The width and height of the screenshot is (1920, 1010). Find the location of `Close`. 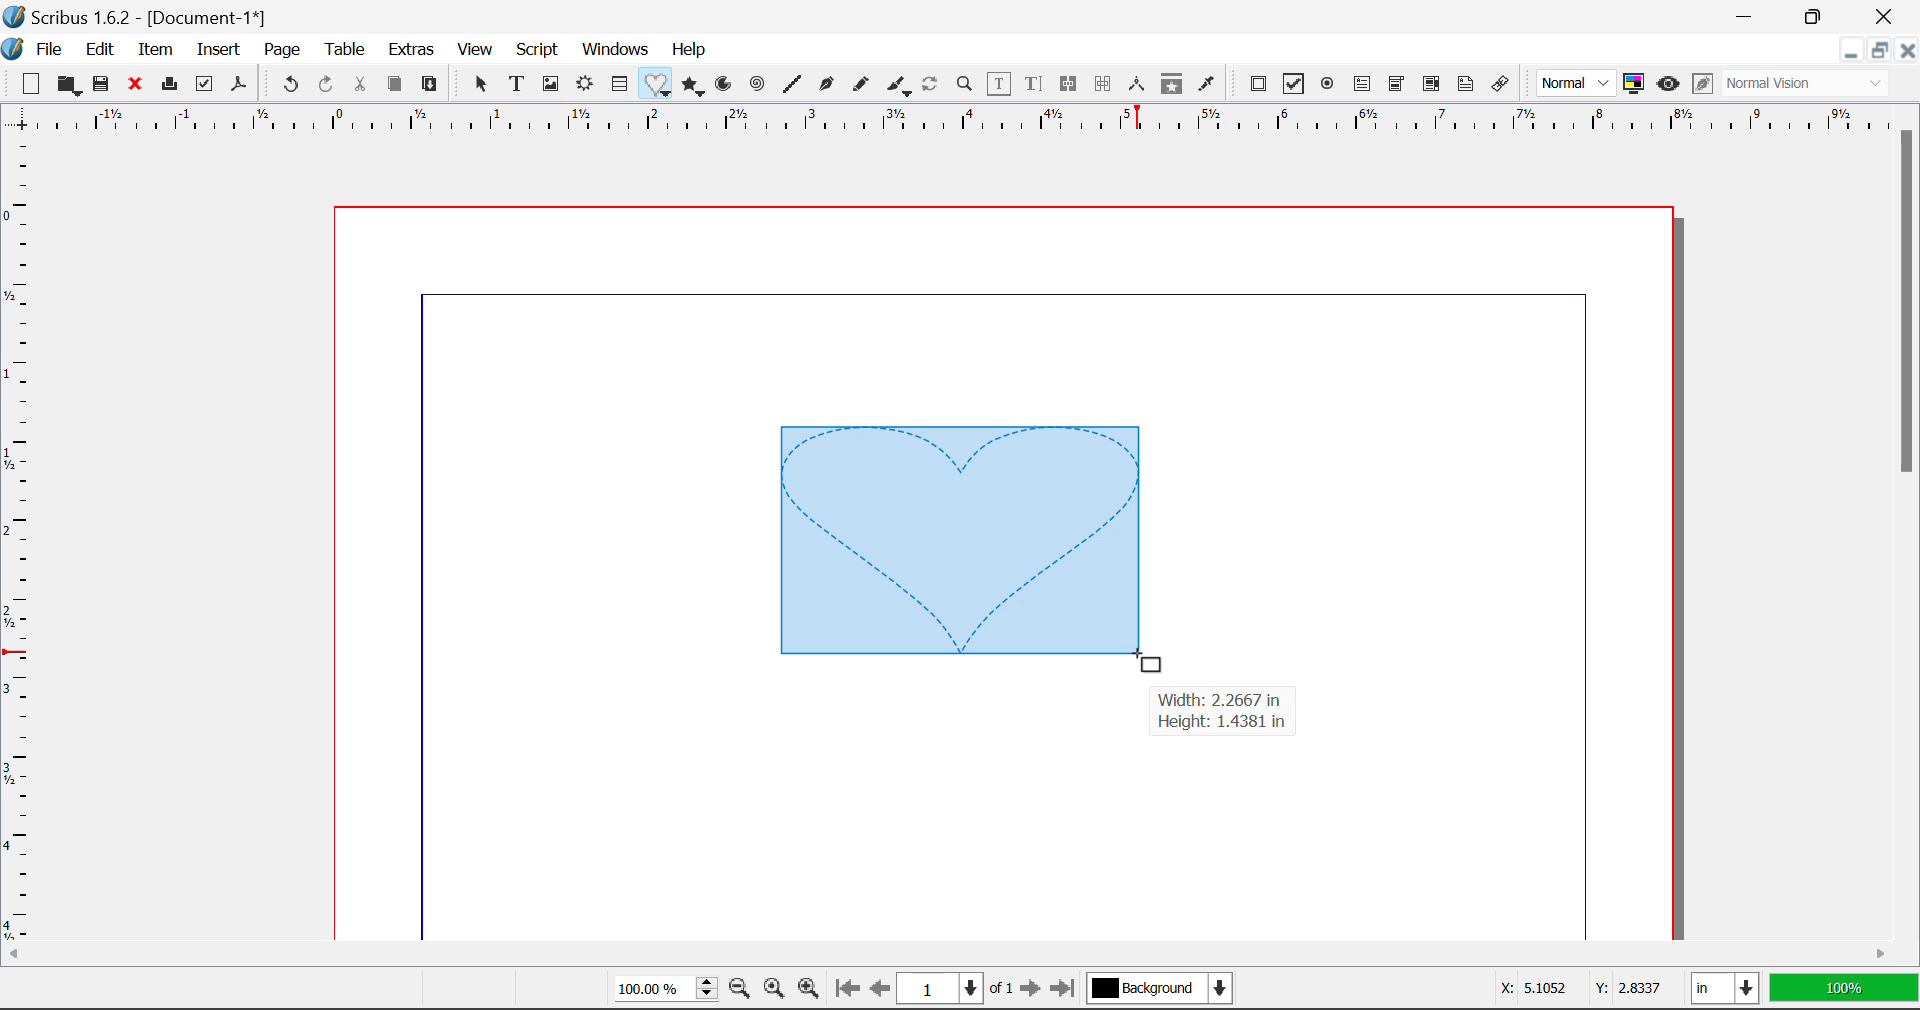

Close is located at coordinates (139, 87).